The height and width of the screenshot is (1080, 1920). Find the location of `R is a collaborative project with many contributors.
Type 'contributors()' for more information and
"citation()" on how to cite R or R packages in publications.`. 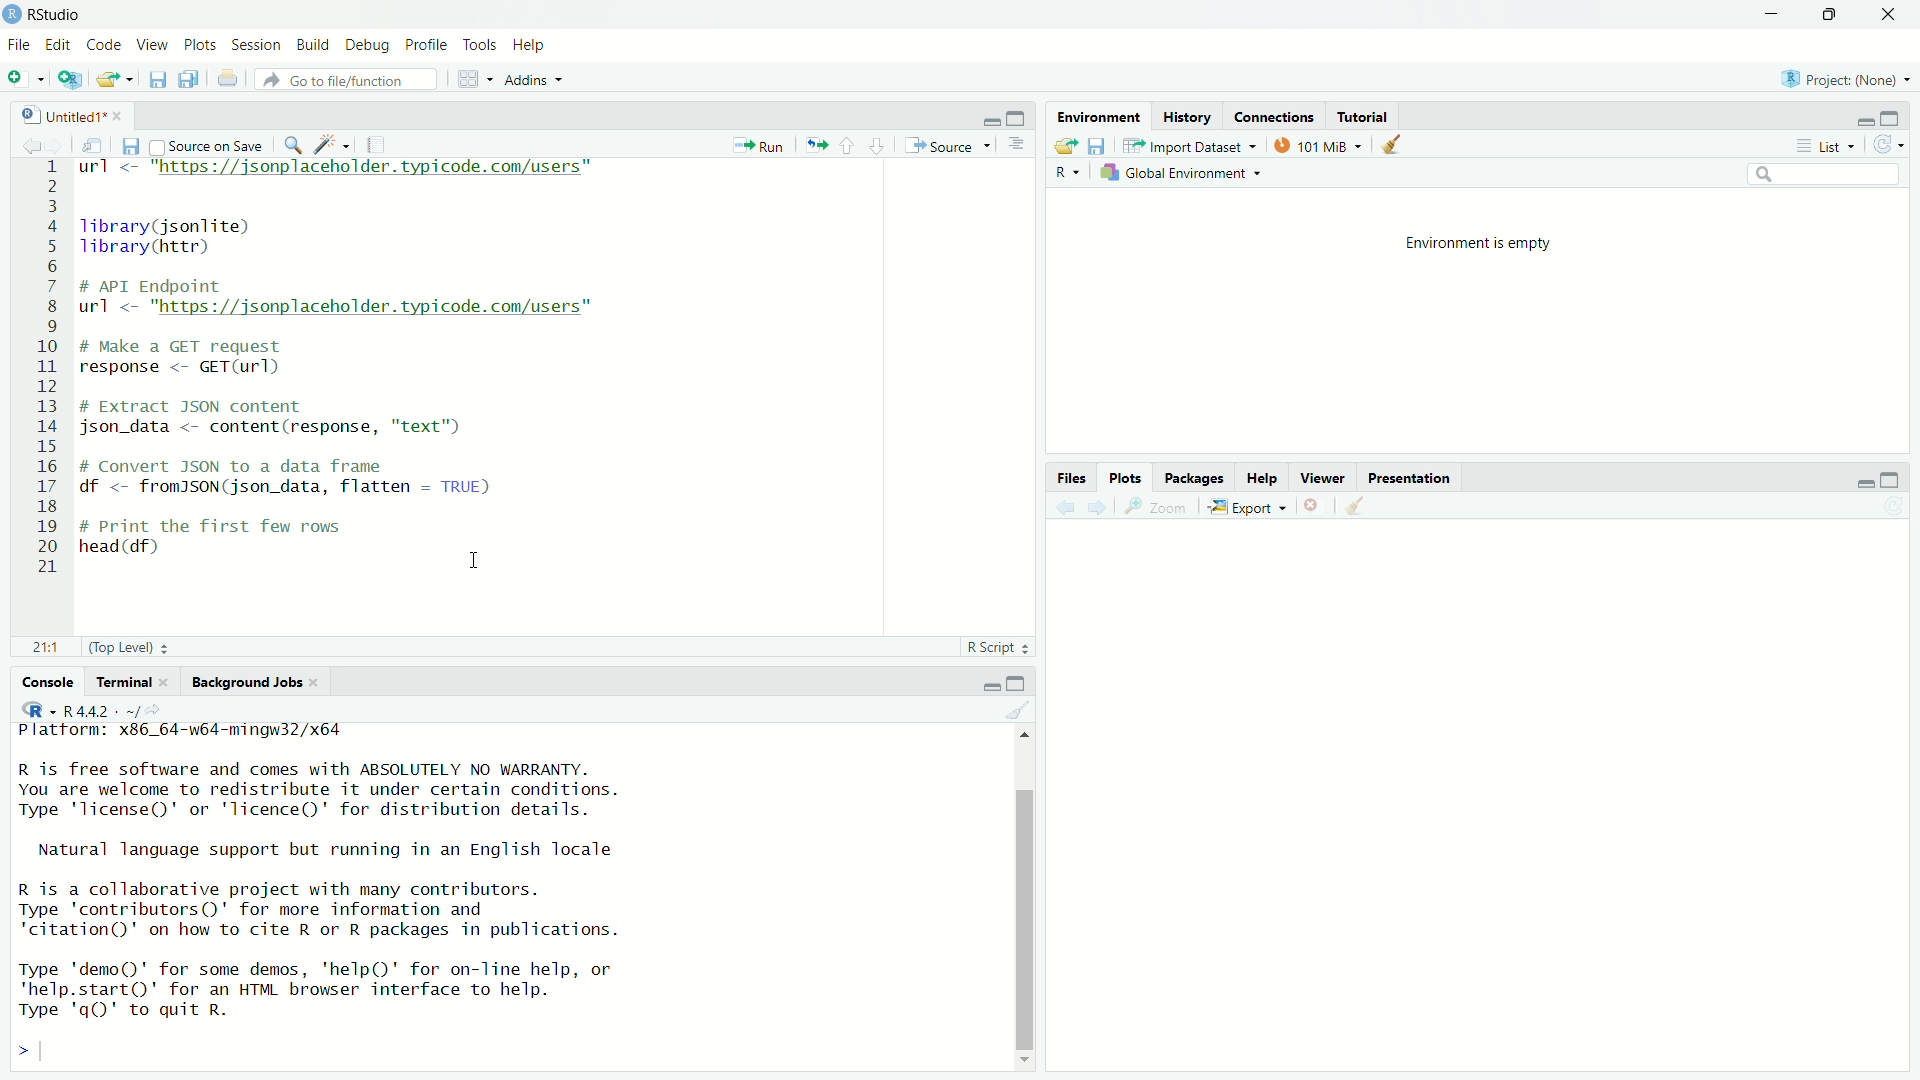

R is a collaborative project with many contributors.
Type 'contributors()' for more information and
"citation()" on how to cite R or R packages in publications. is located at coordinates (318, 913).